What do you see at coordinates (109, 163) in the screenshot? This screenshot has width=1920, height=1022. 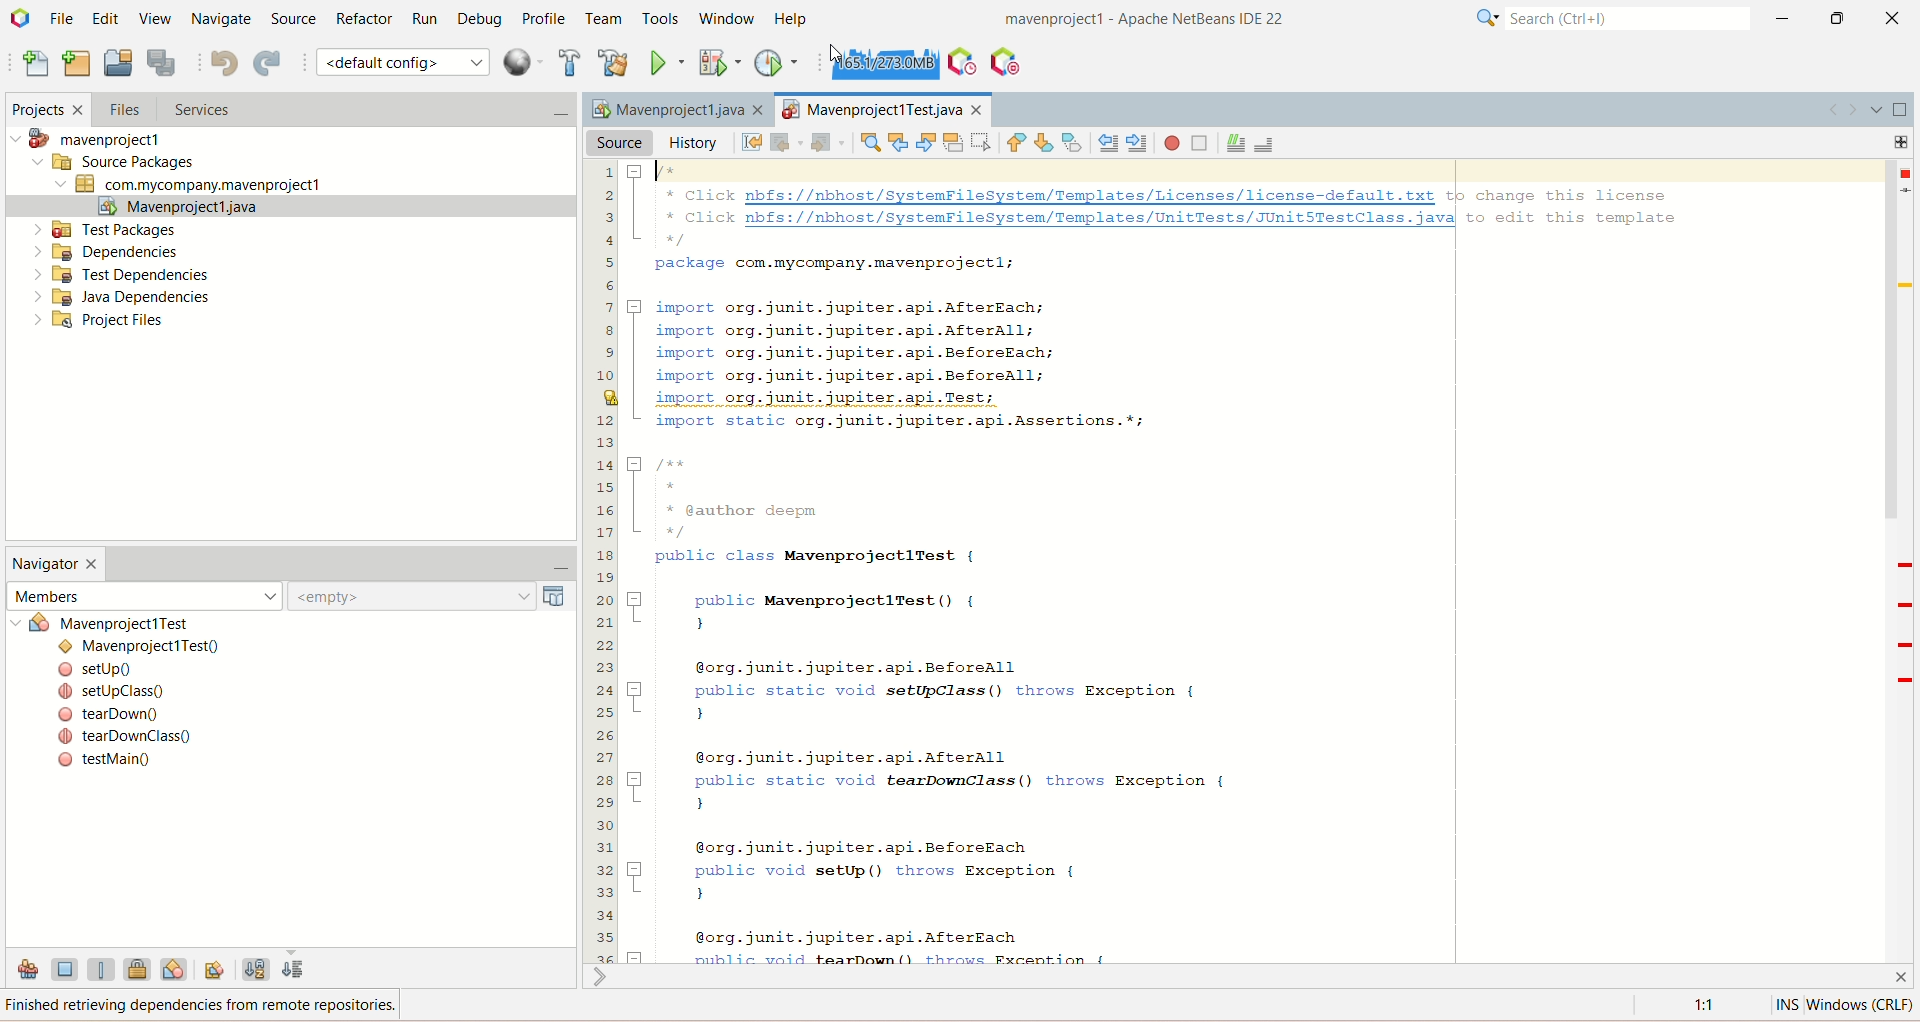 I see `source package` at bounding box center [109, 163].